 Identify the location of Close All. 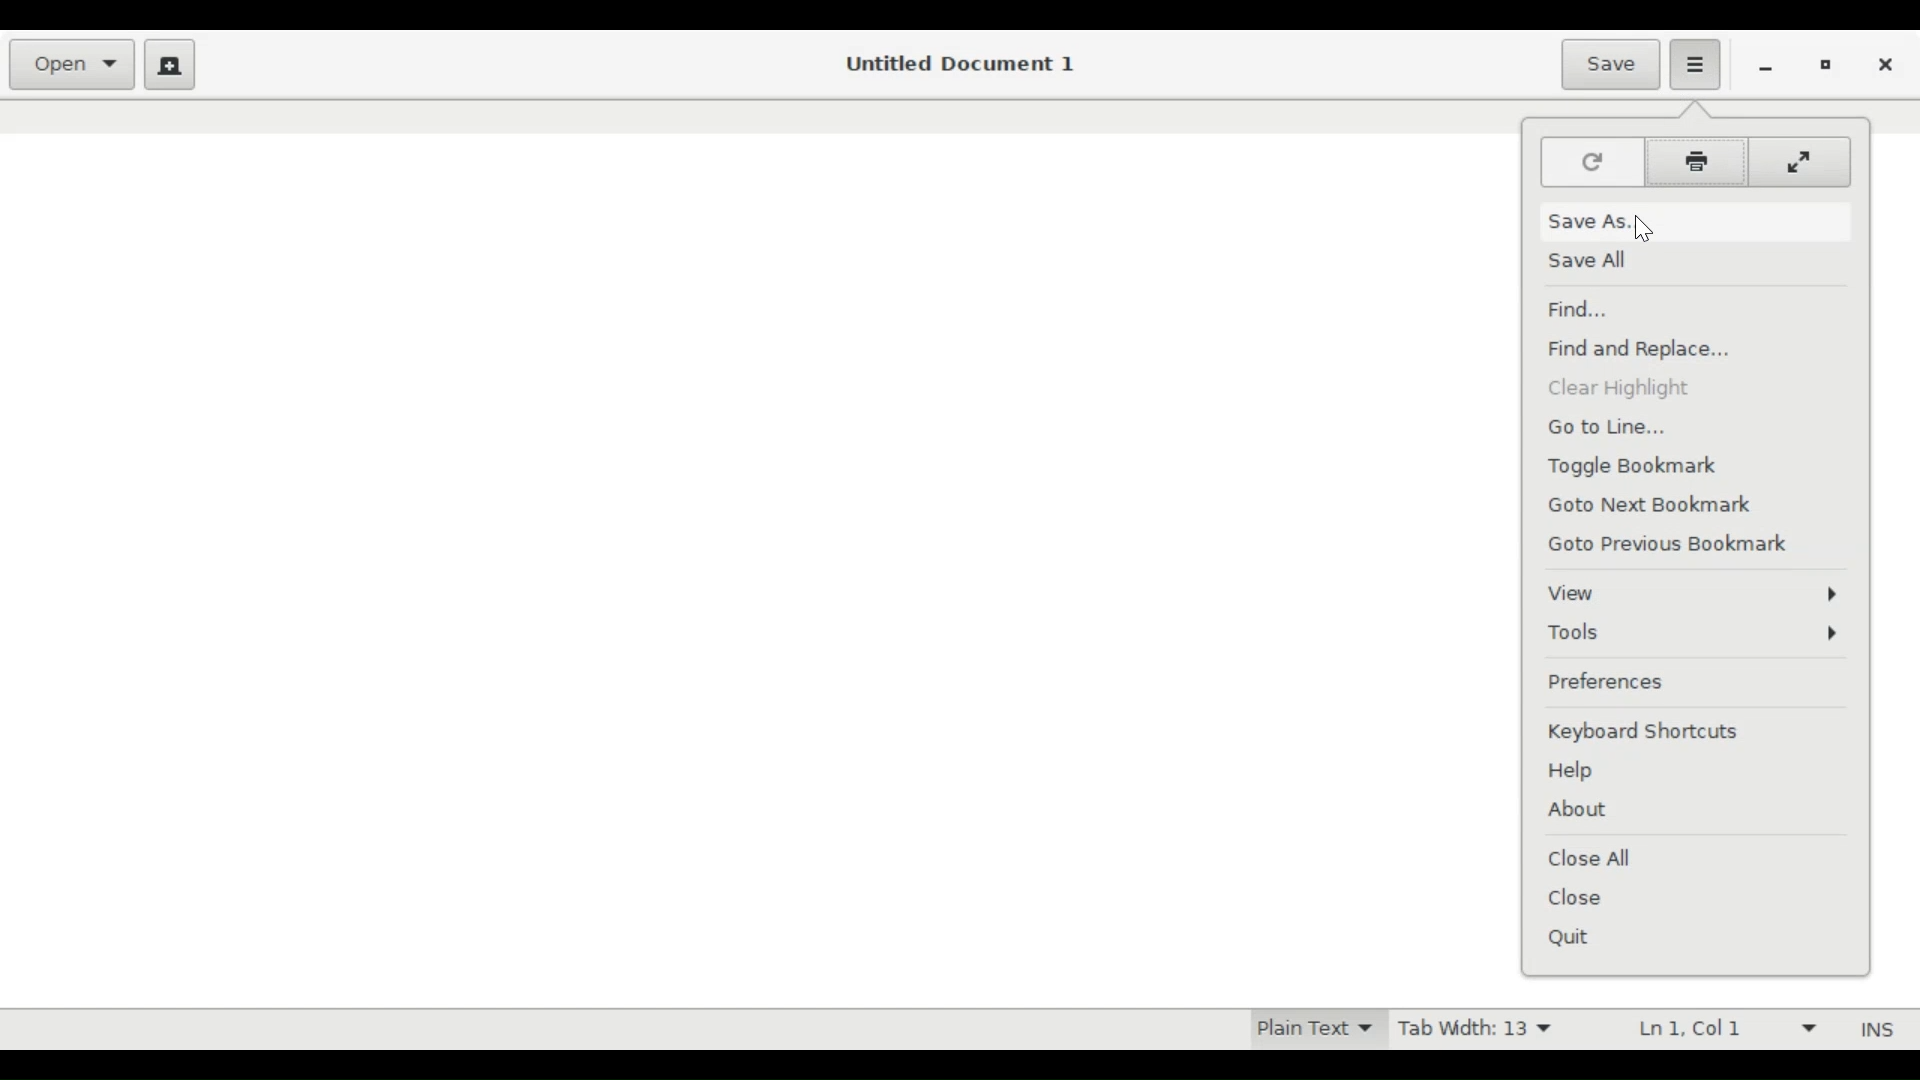
(1591, 858).